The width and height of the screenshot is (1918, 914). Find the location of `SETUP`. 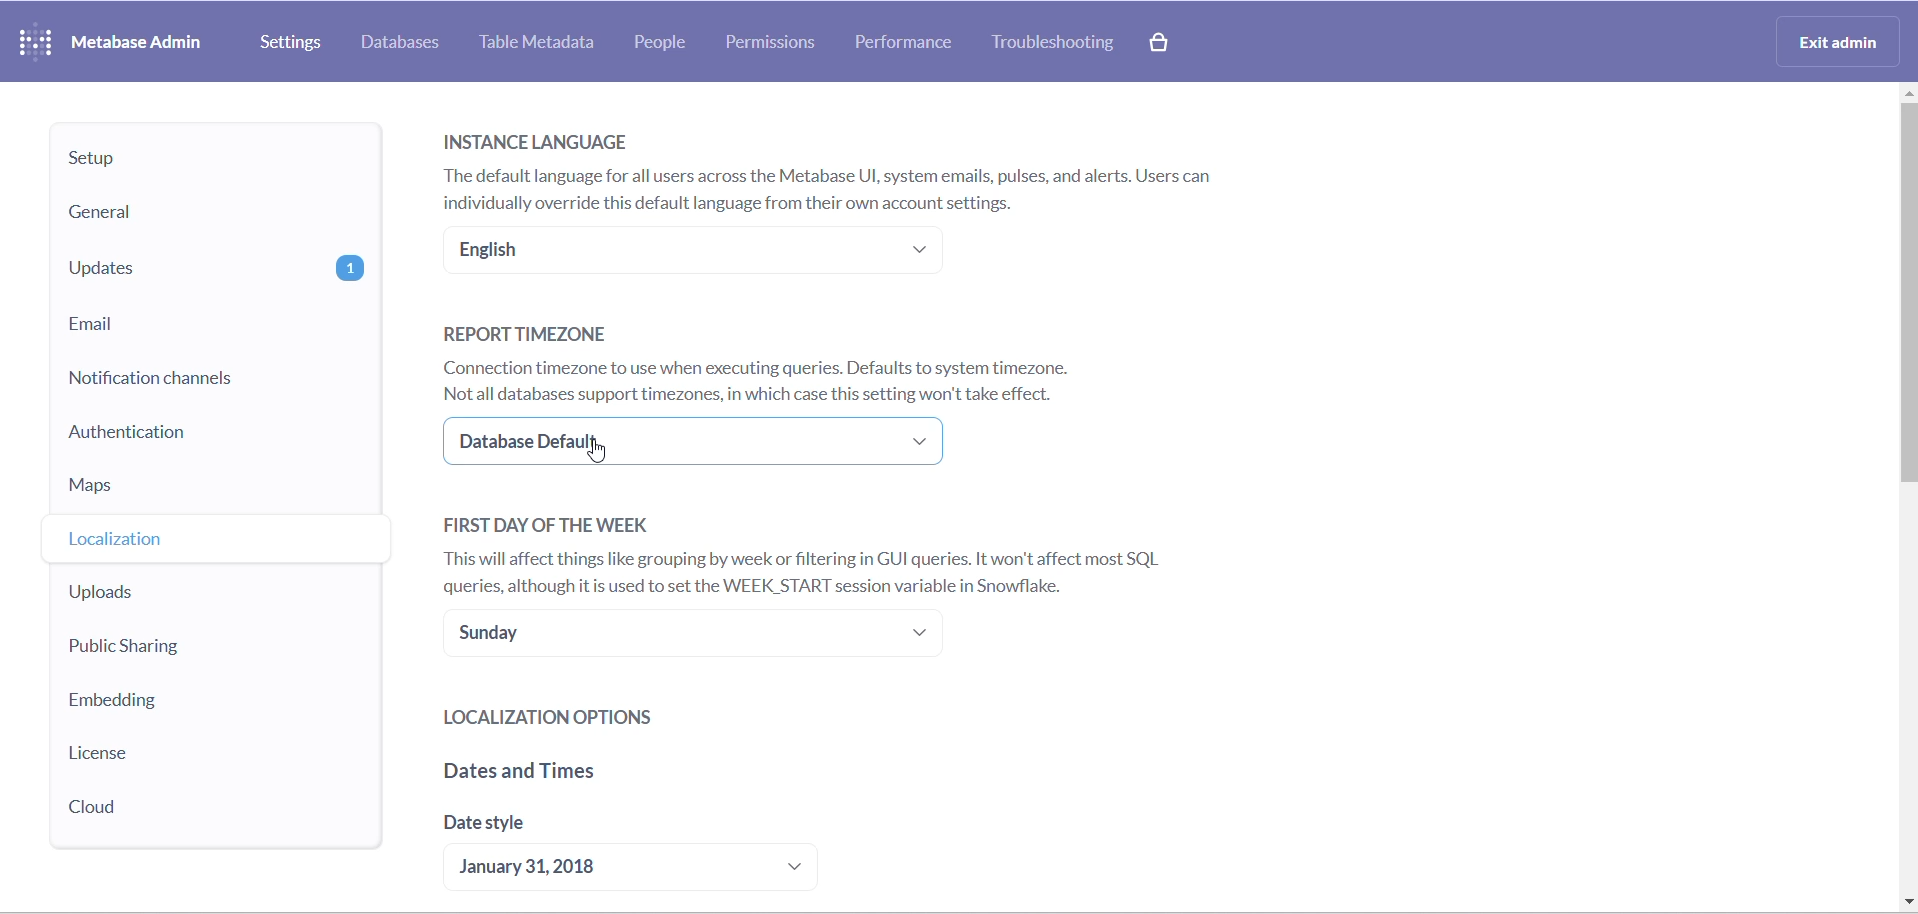

SETUP is located at coordinates (212, 159).